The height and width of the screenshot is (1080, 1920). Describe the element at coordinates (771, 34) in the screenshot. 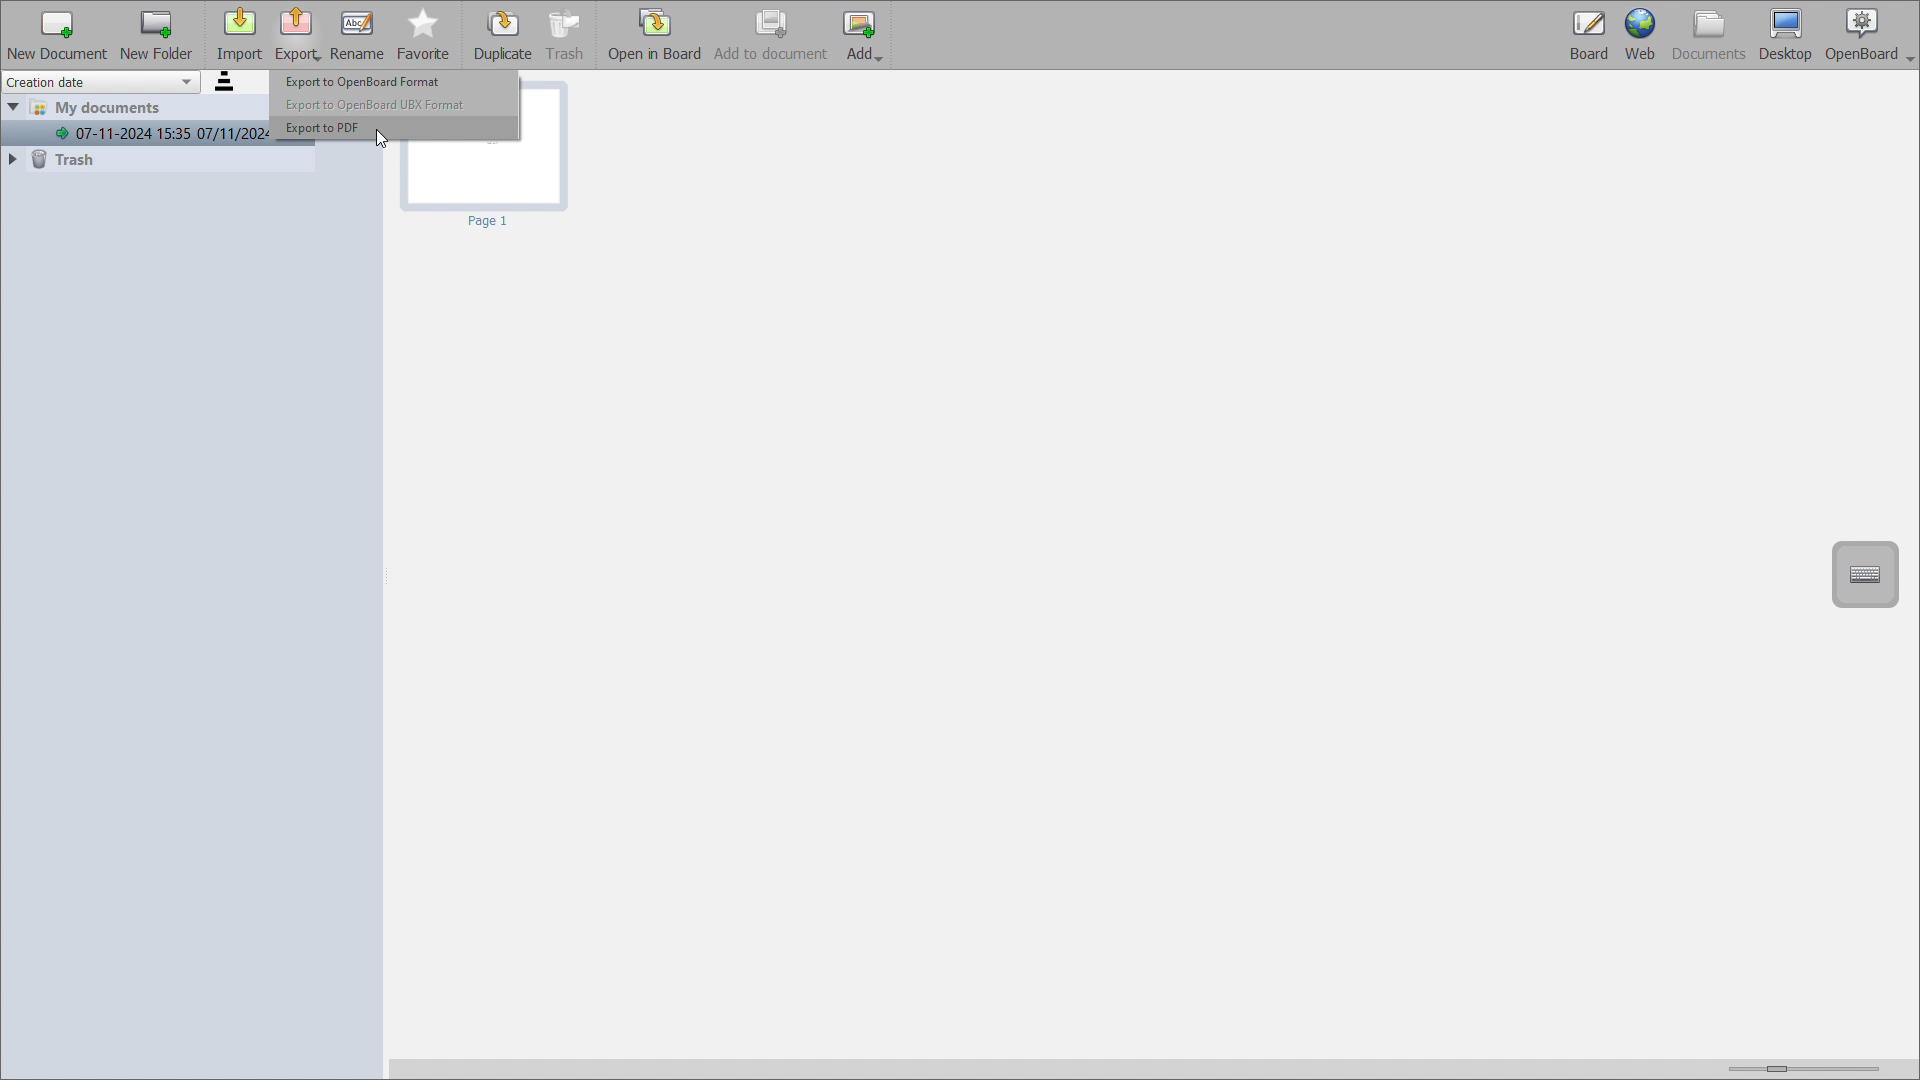

I see `add to document` at that location.